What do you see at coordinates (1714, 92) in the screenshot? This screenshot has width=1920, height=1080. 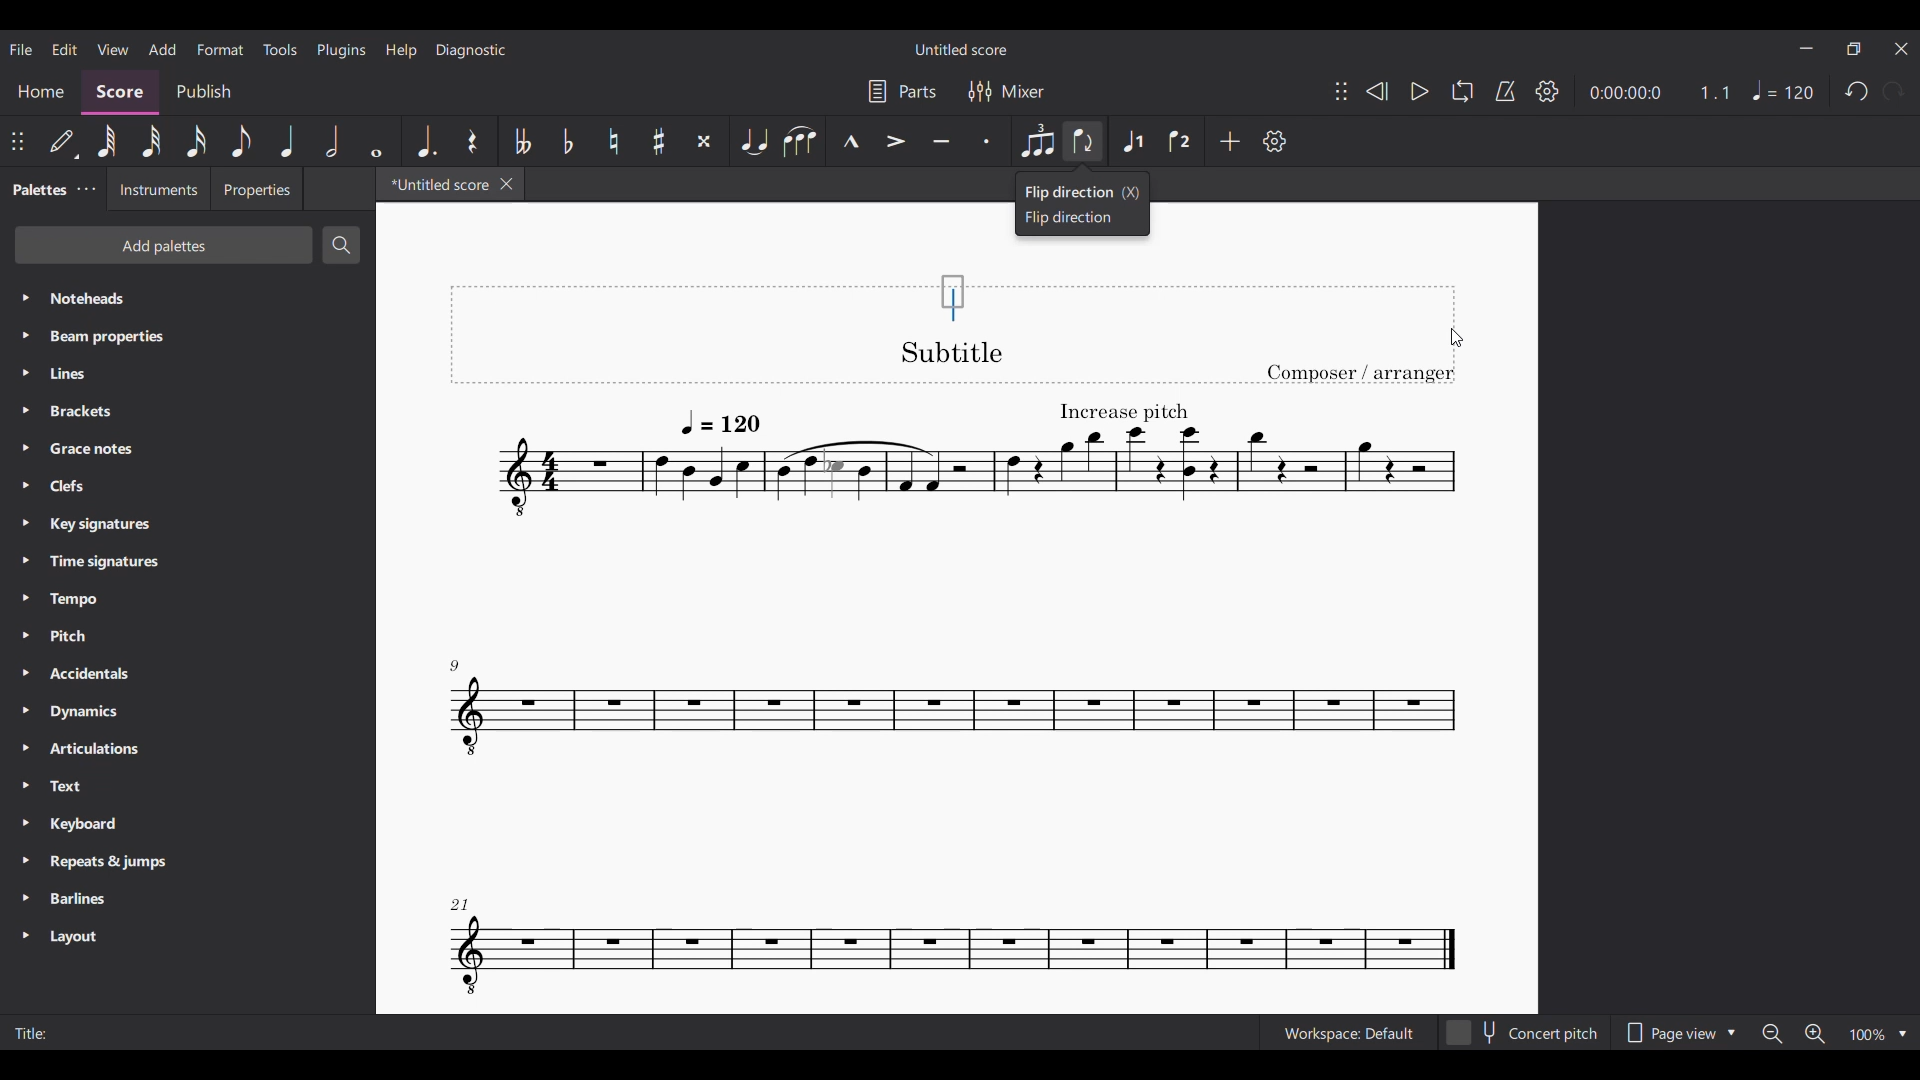 I see `Current ratio` at bounding box center [1714, 92].